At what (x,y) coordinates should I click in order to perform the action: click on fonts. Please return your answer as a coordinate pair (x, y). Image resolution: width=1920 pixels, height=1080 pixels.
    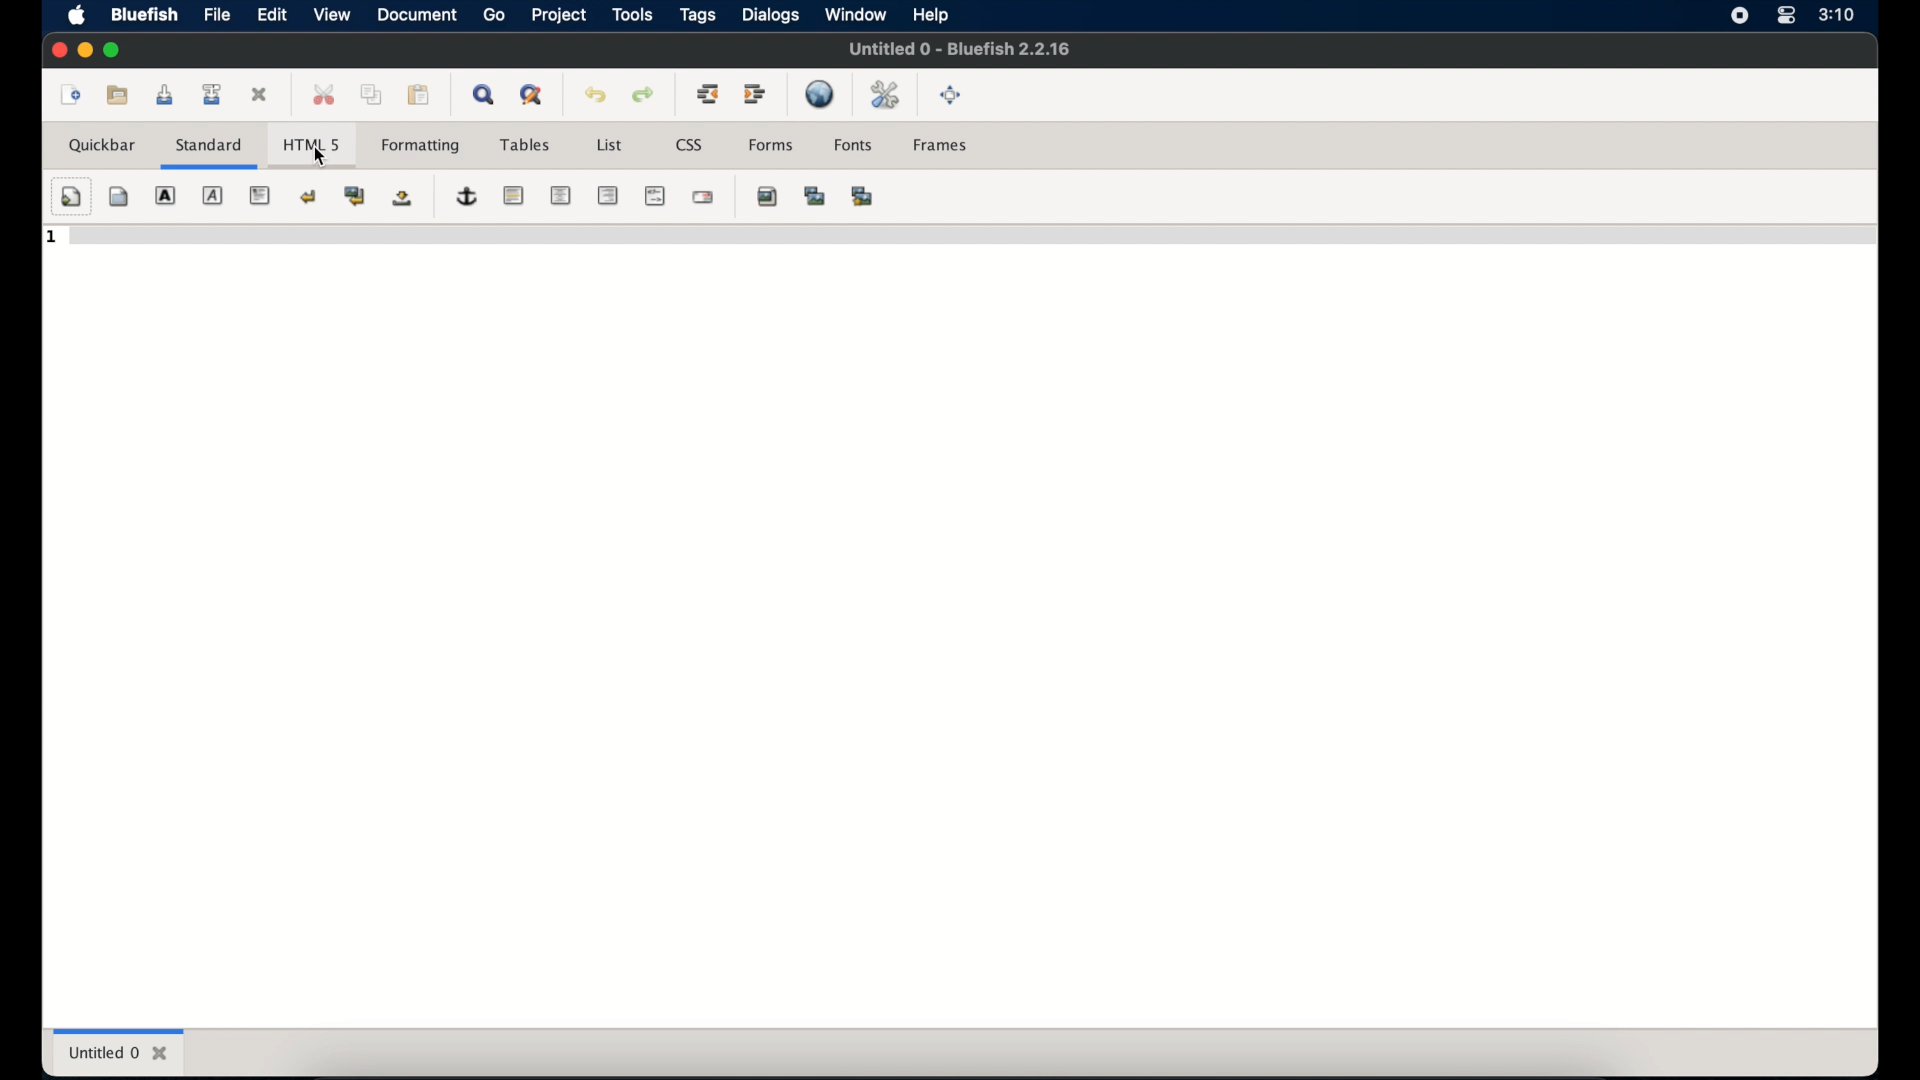
    Looking at the image, I should click on (854, 145).